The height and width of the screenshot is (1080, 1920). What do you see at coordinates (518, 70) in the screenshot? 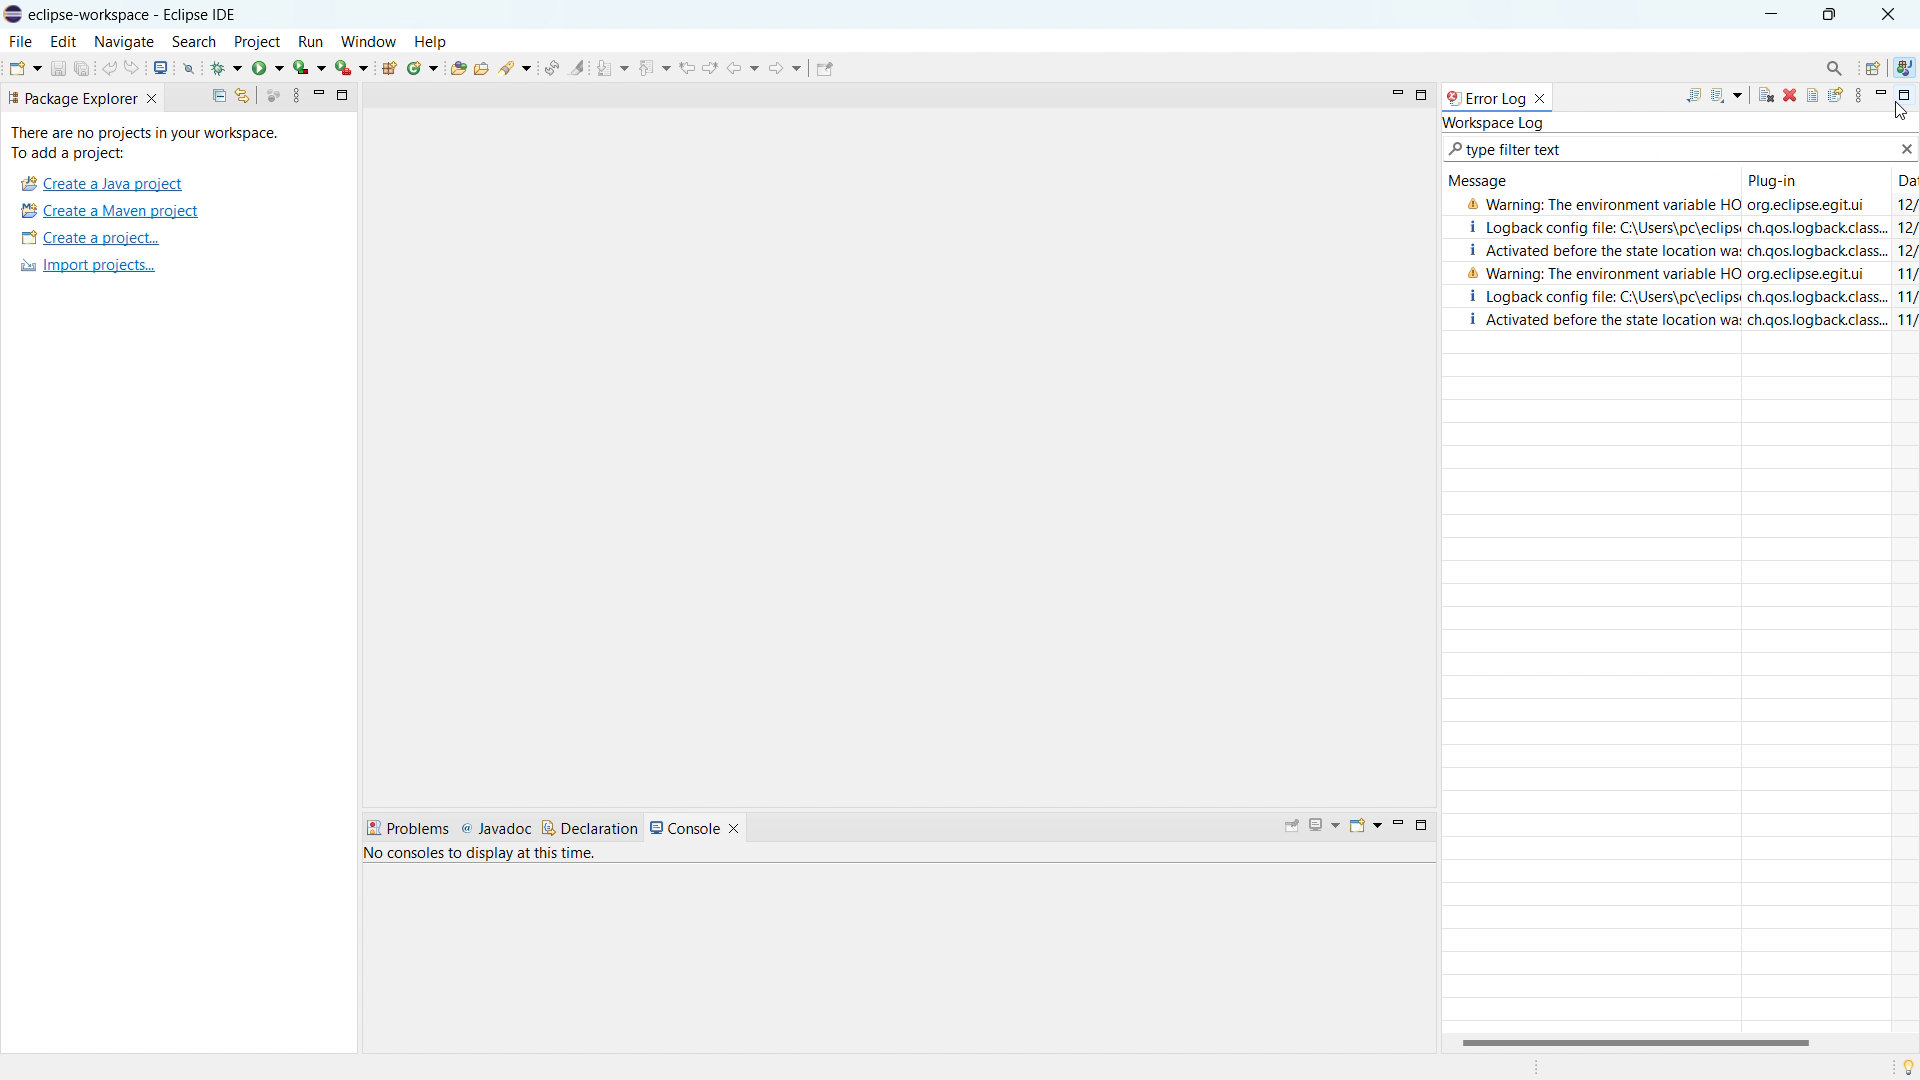
I see `search` at bounding box center [518, 70].